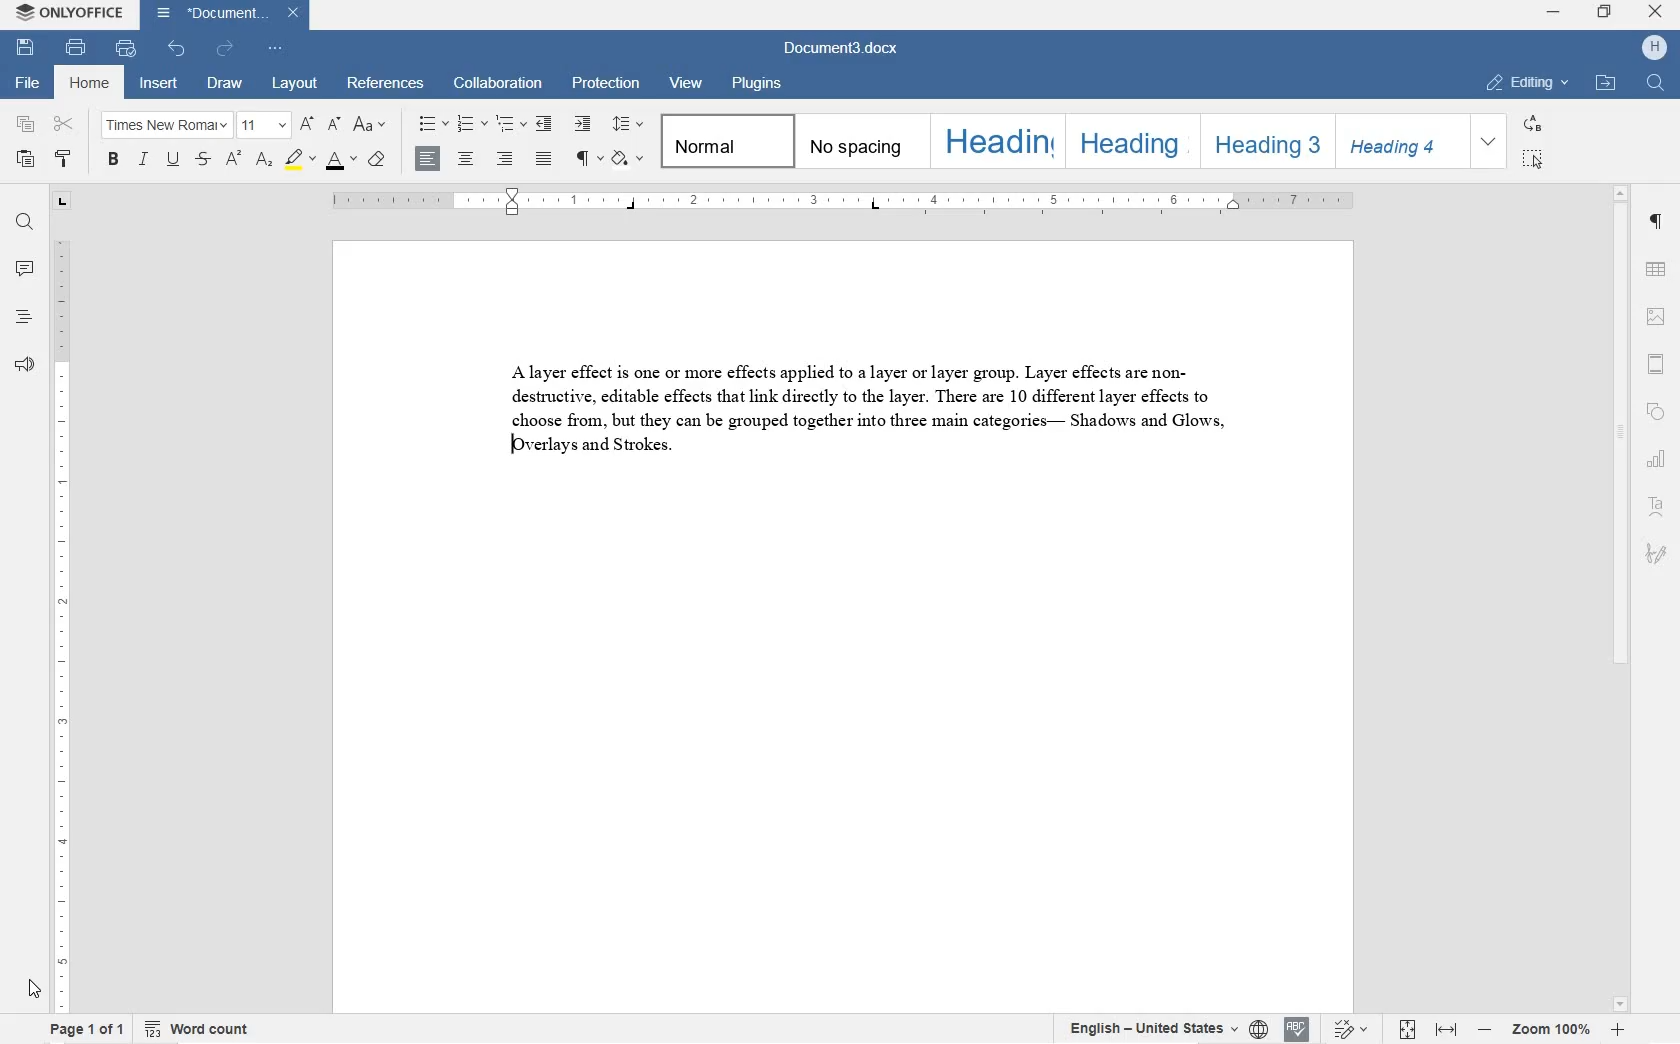  I want to click on page 1 of 1, so click(89, 1029).